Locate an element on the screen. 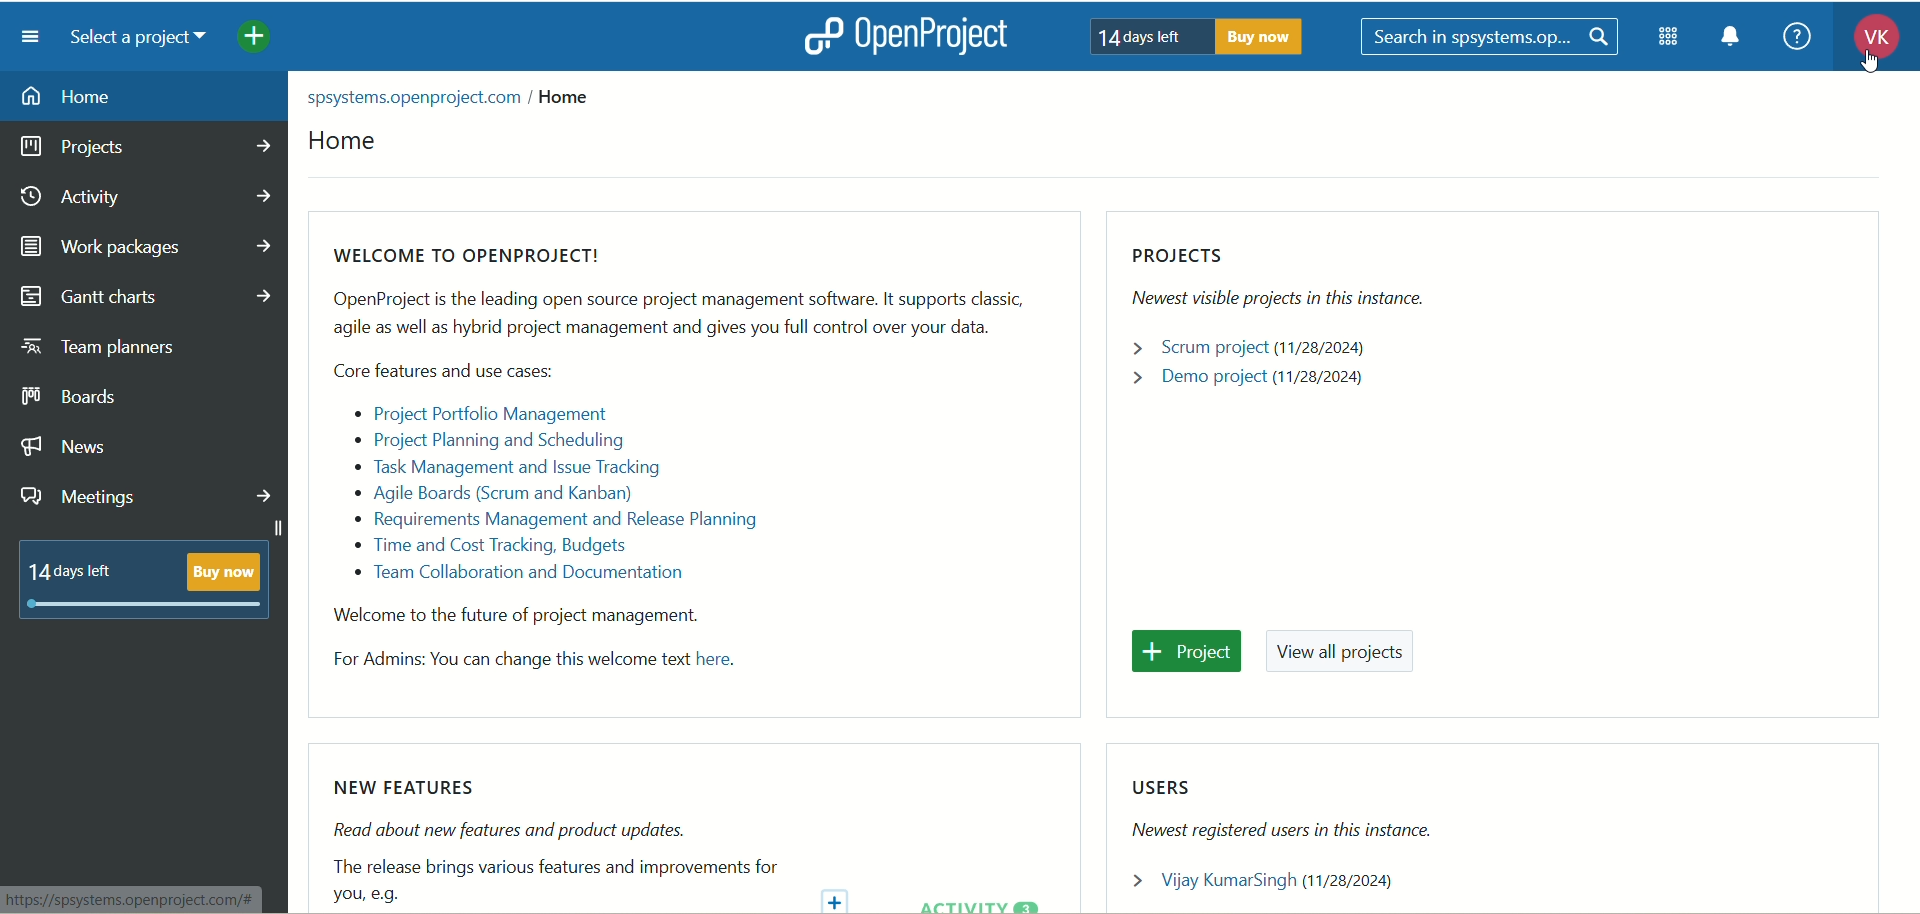 This screenshot has height=914, width=1920. select a project is located at coordinates (146, 40).